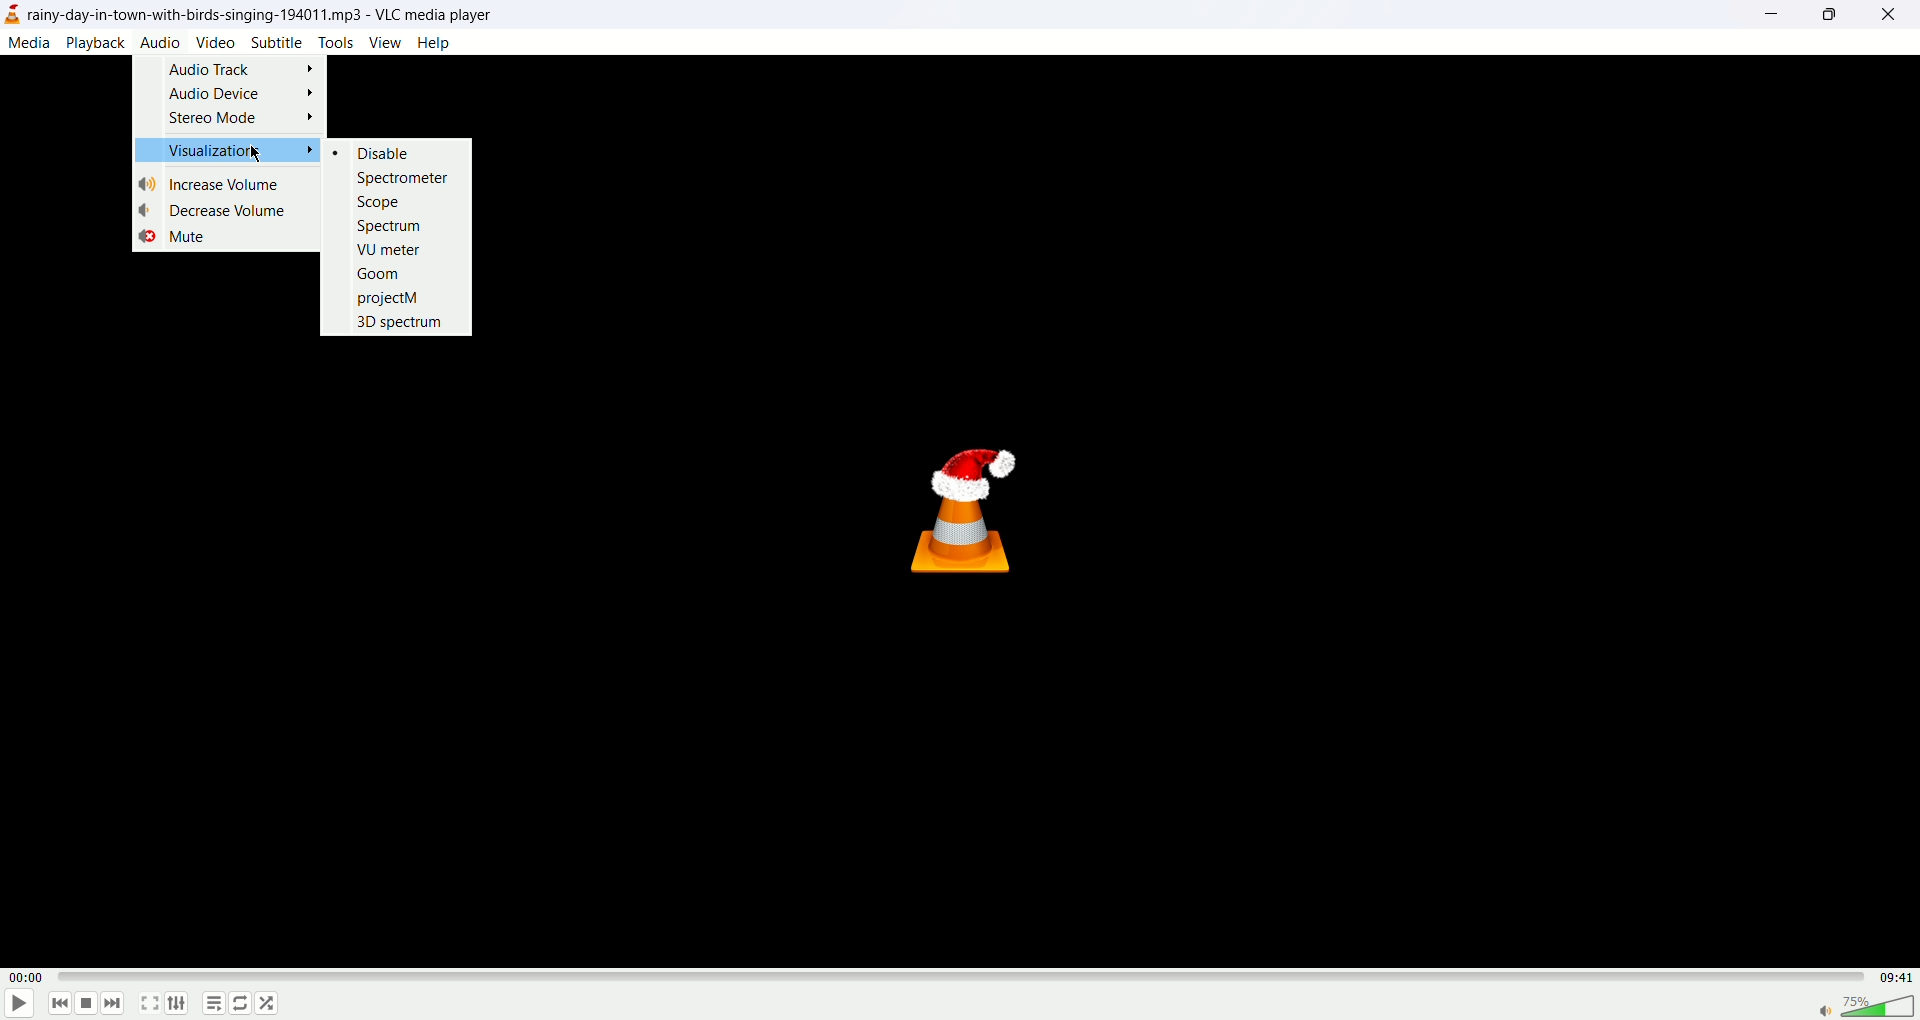  What do you see at coordinates (1889, 976) in the screenshot?
I see `total time` at bounding box center [1889, 976].